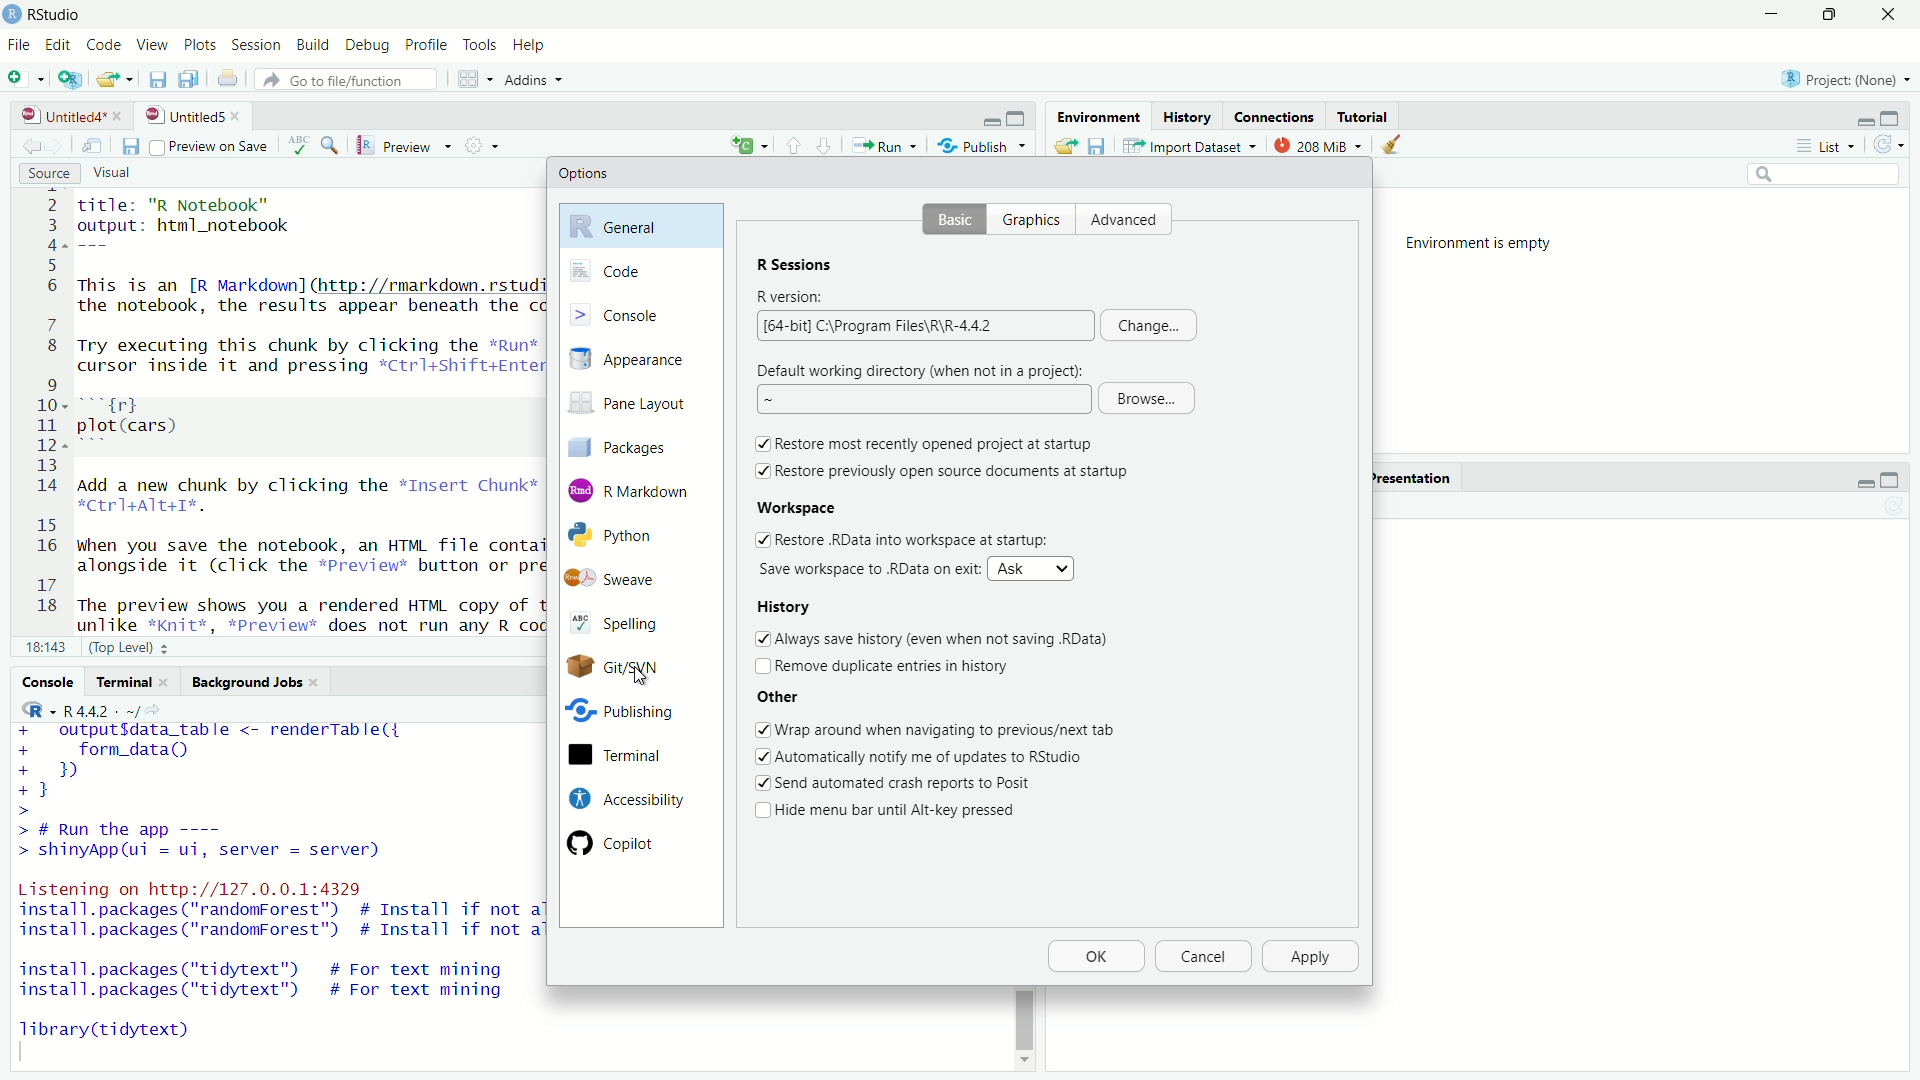 This screenshot has height=1080, width=1920. Describe the element at coordinates (1840, 77) in the screenshot. I see `Project: (None) ` at that location.